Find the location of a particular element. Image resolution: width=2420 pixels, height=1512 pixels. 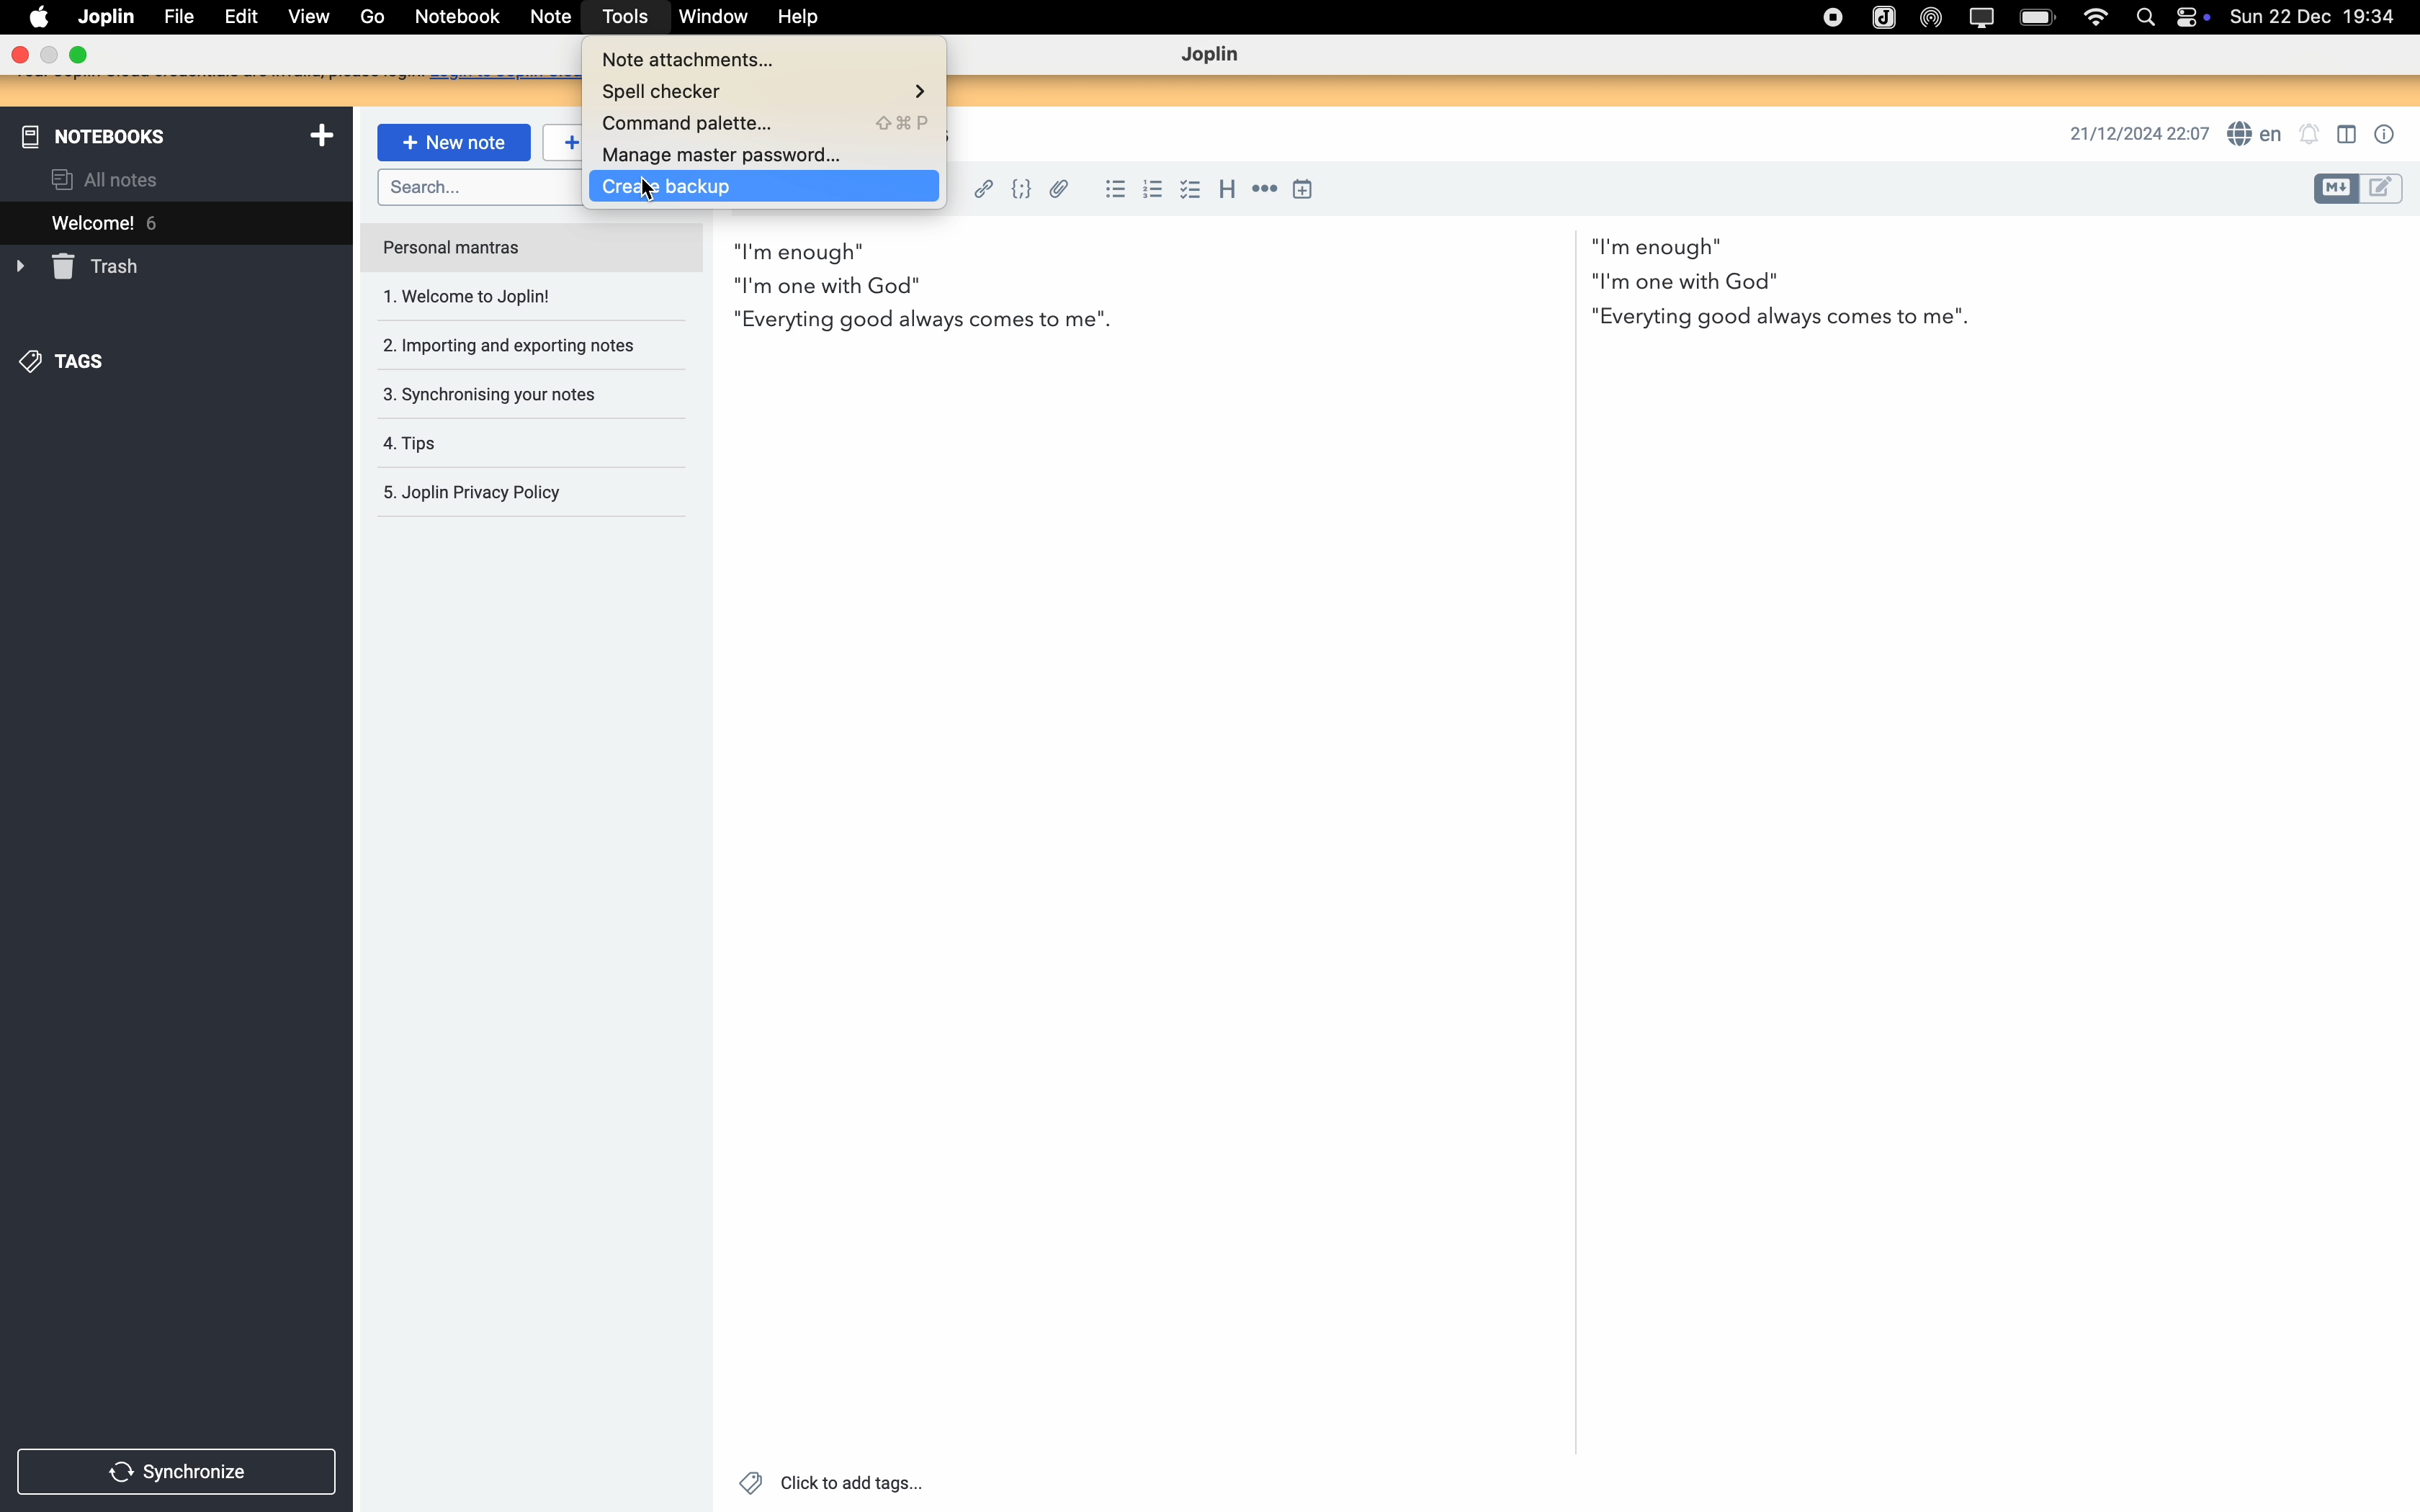

note properties is located at coordinates (2385, 135).